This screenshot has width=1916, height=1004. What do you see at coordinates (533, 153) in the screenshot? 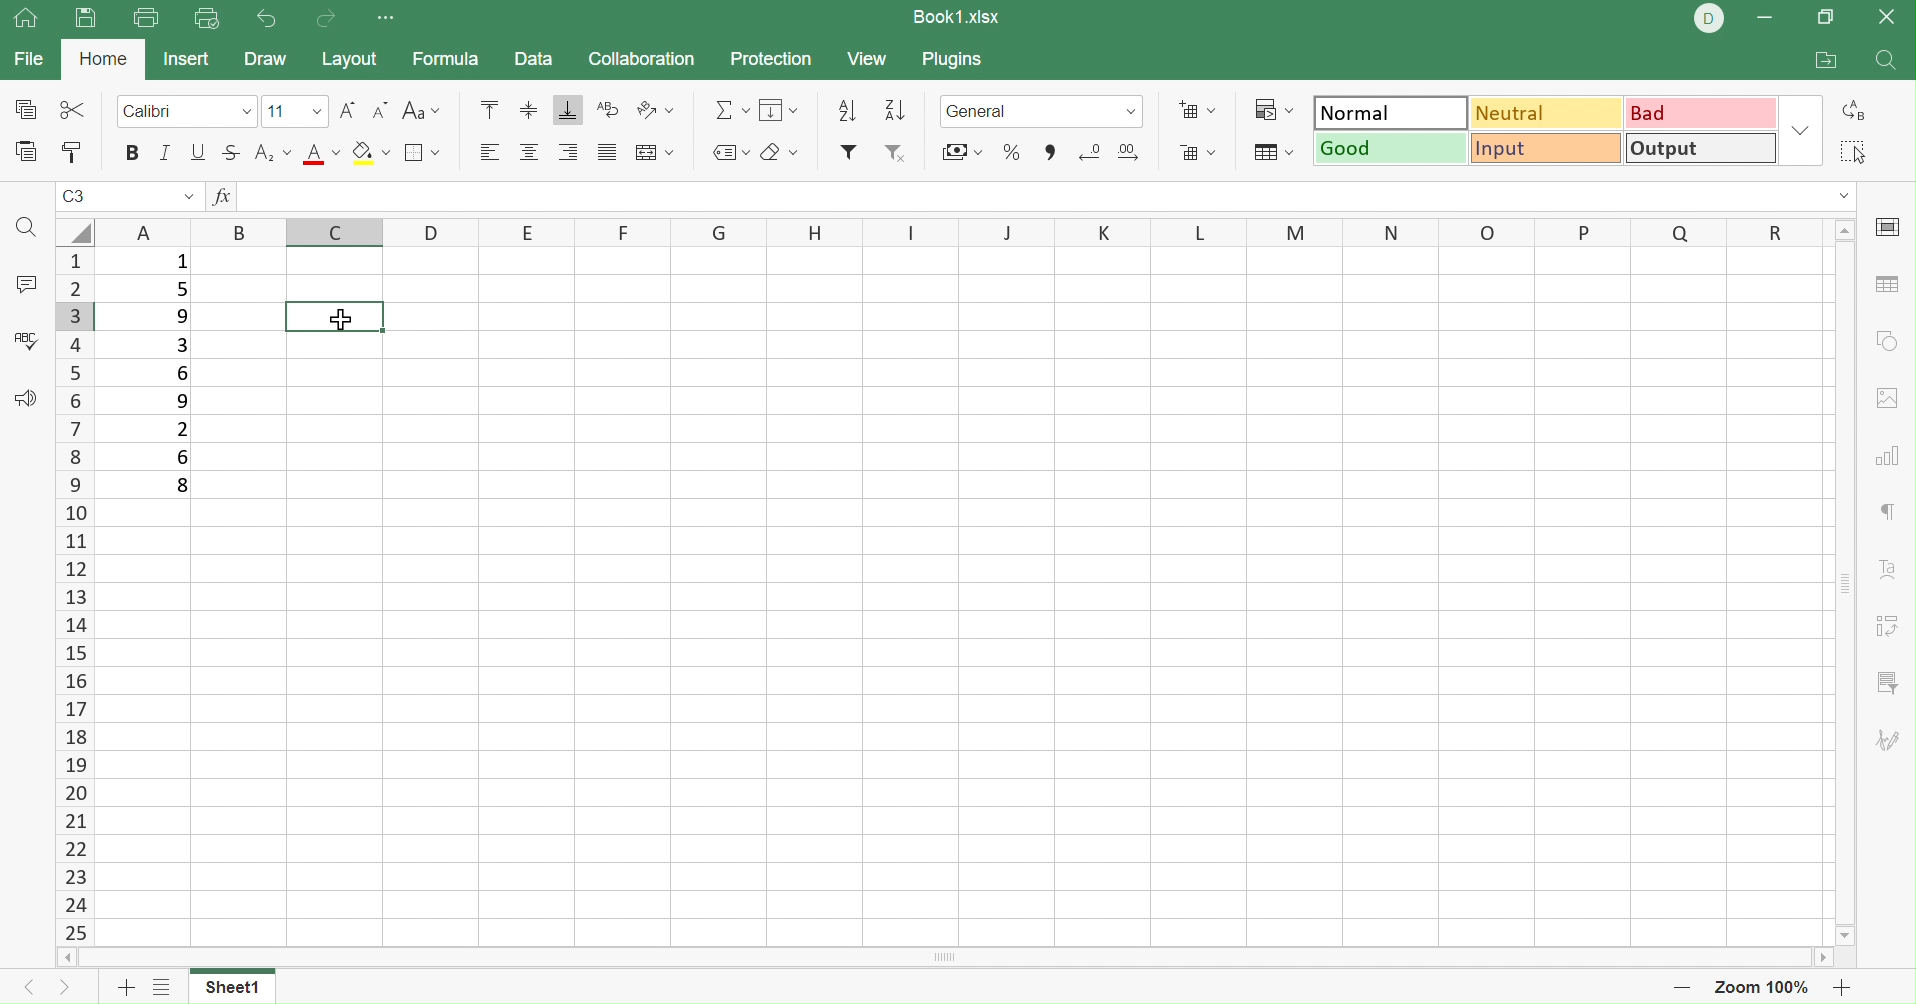
I see `Align middle` at bounding box center [533, 153].